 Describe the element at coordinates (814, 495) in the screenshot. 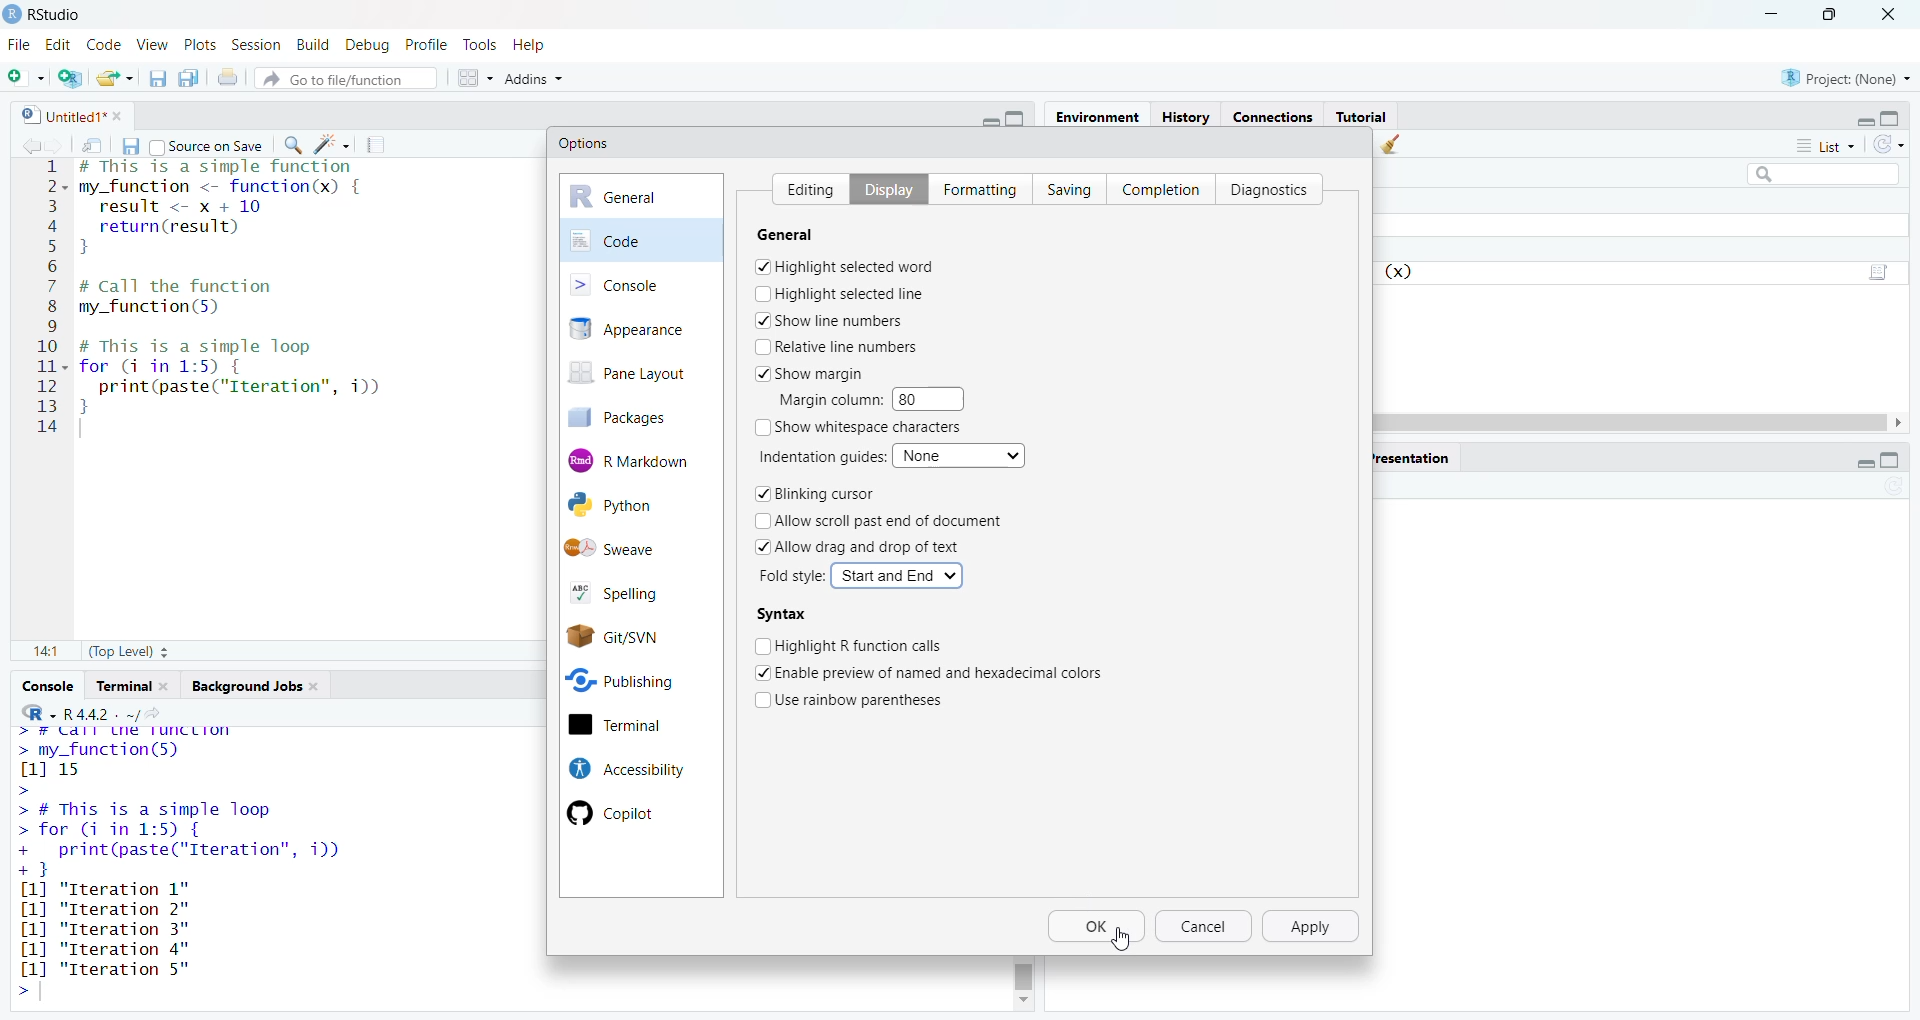

I see `blinking cursor` at that location.